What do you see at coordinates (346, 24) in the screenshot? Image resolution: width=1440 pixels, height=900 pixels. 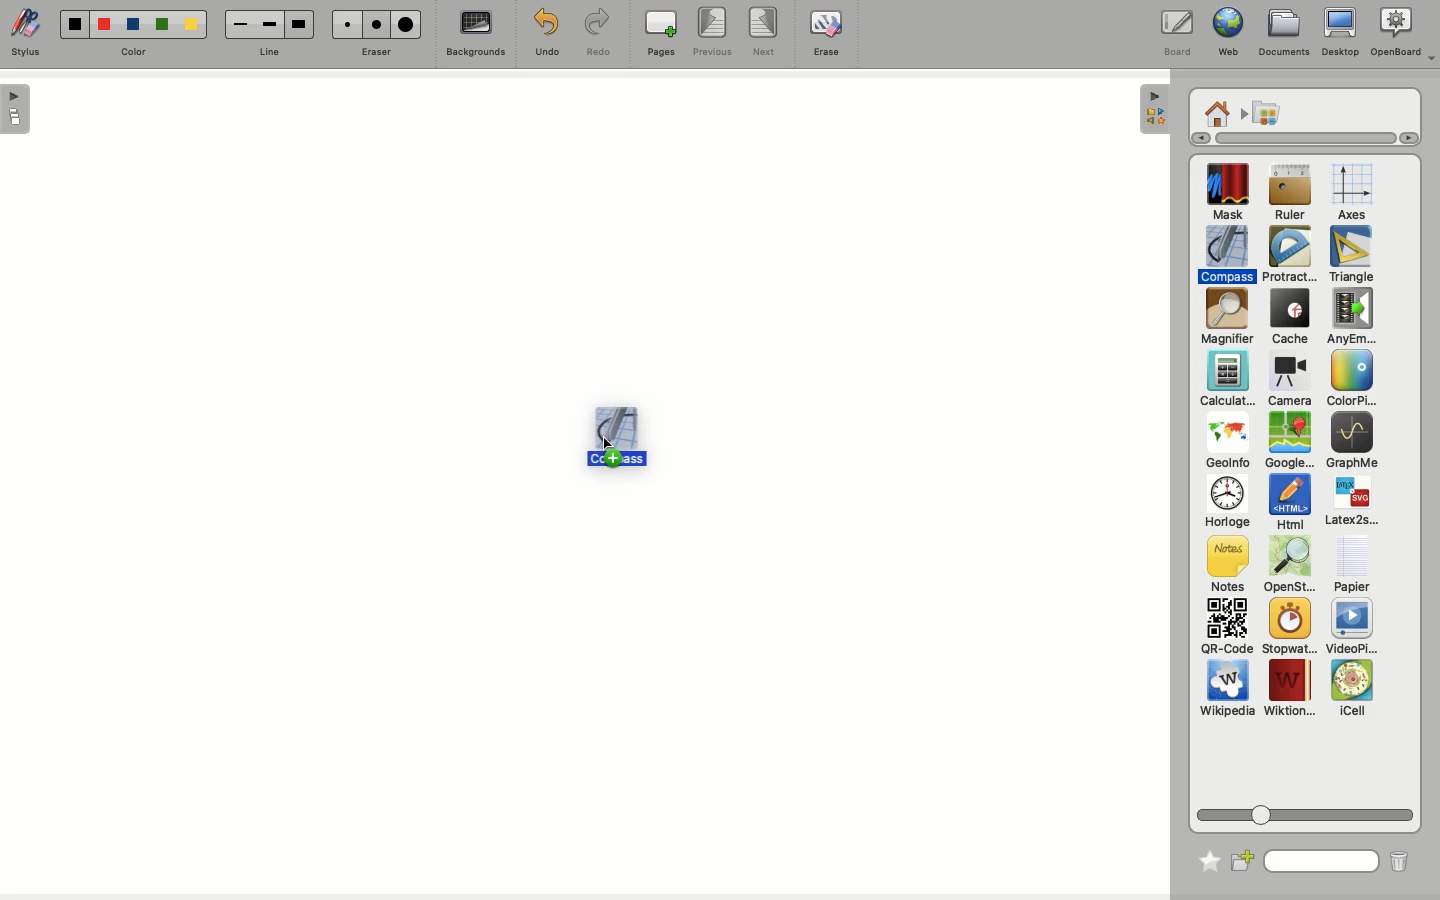 I see `eraser1` at bounding box center [346, 24].